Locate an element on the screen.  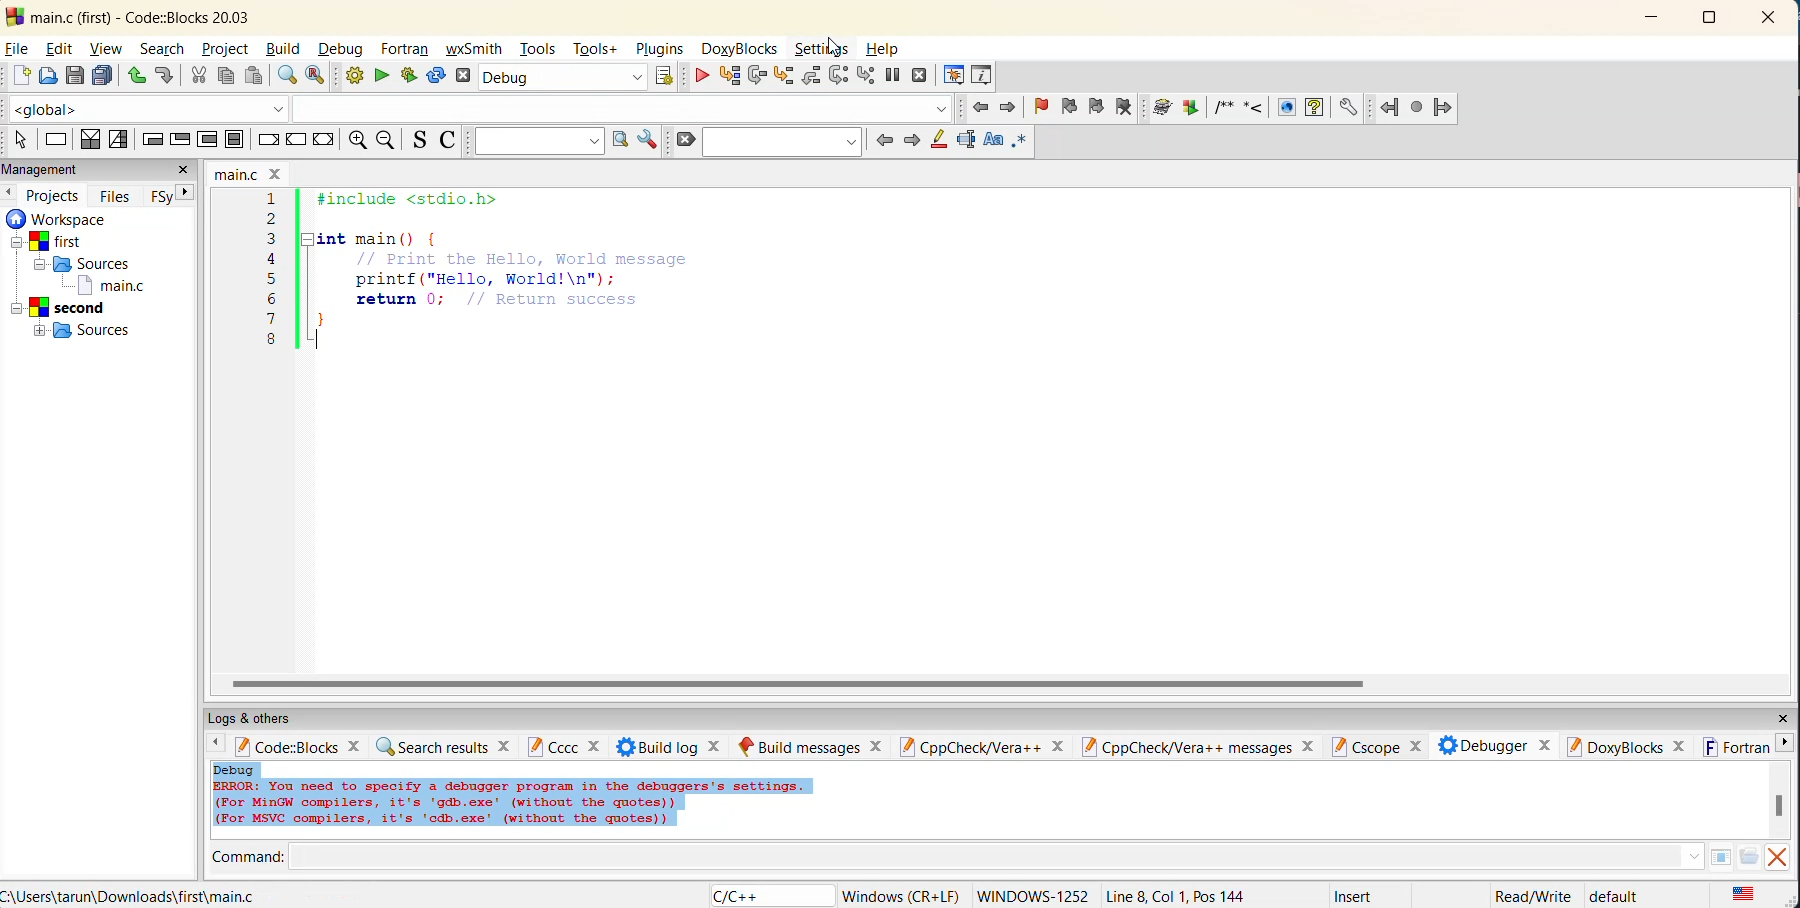
text language is located at coordinates (1747, 896).